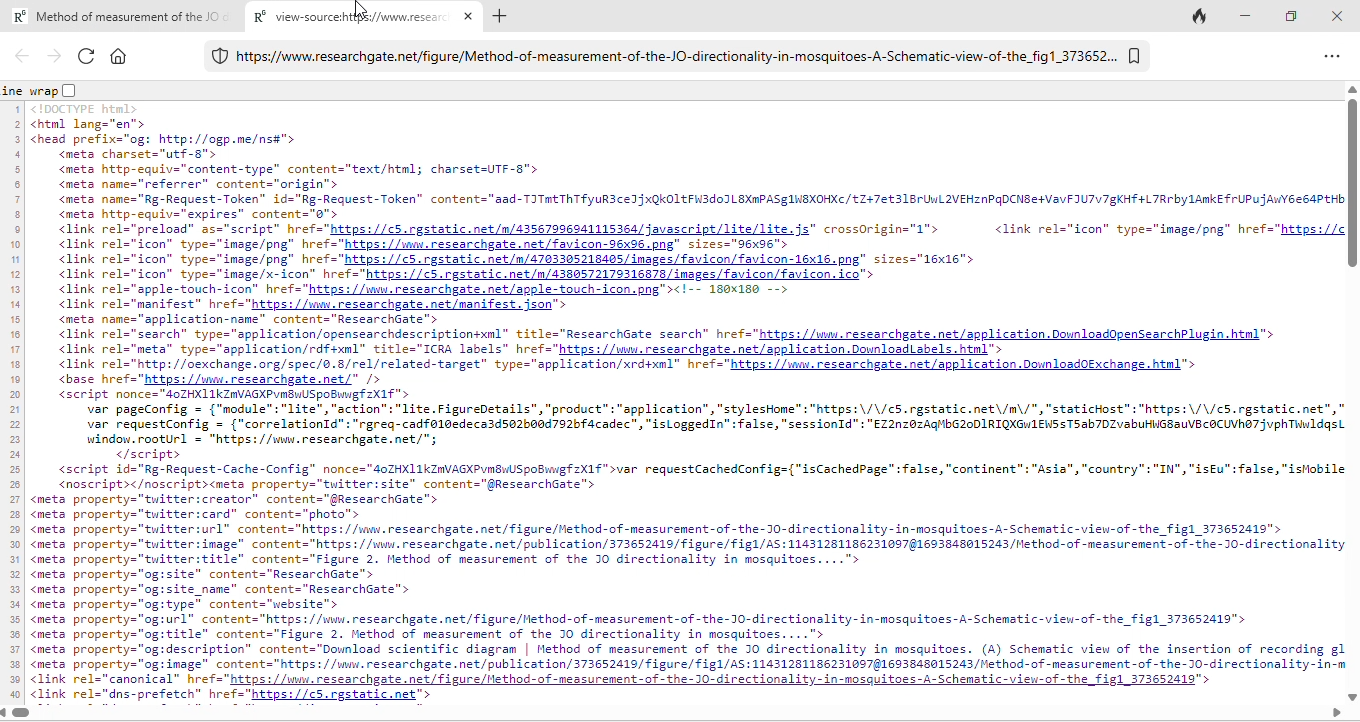 The width and height of the screenshot is (1360, 722). Describe the element at coordinates (122, 57) in the screenshot. I see `home` at that location.